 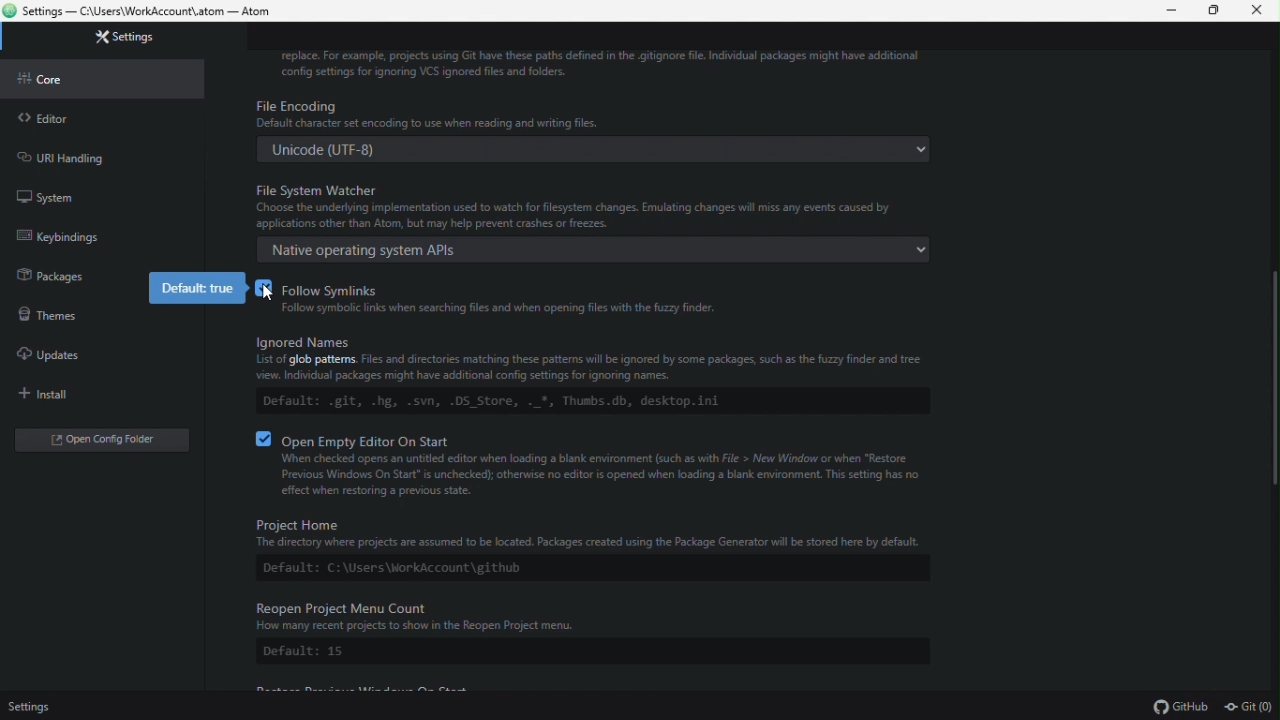 I want to click on Packages, so click(x=44, y=273).